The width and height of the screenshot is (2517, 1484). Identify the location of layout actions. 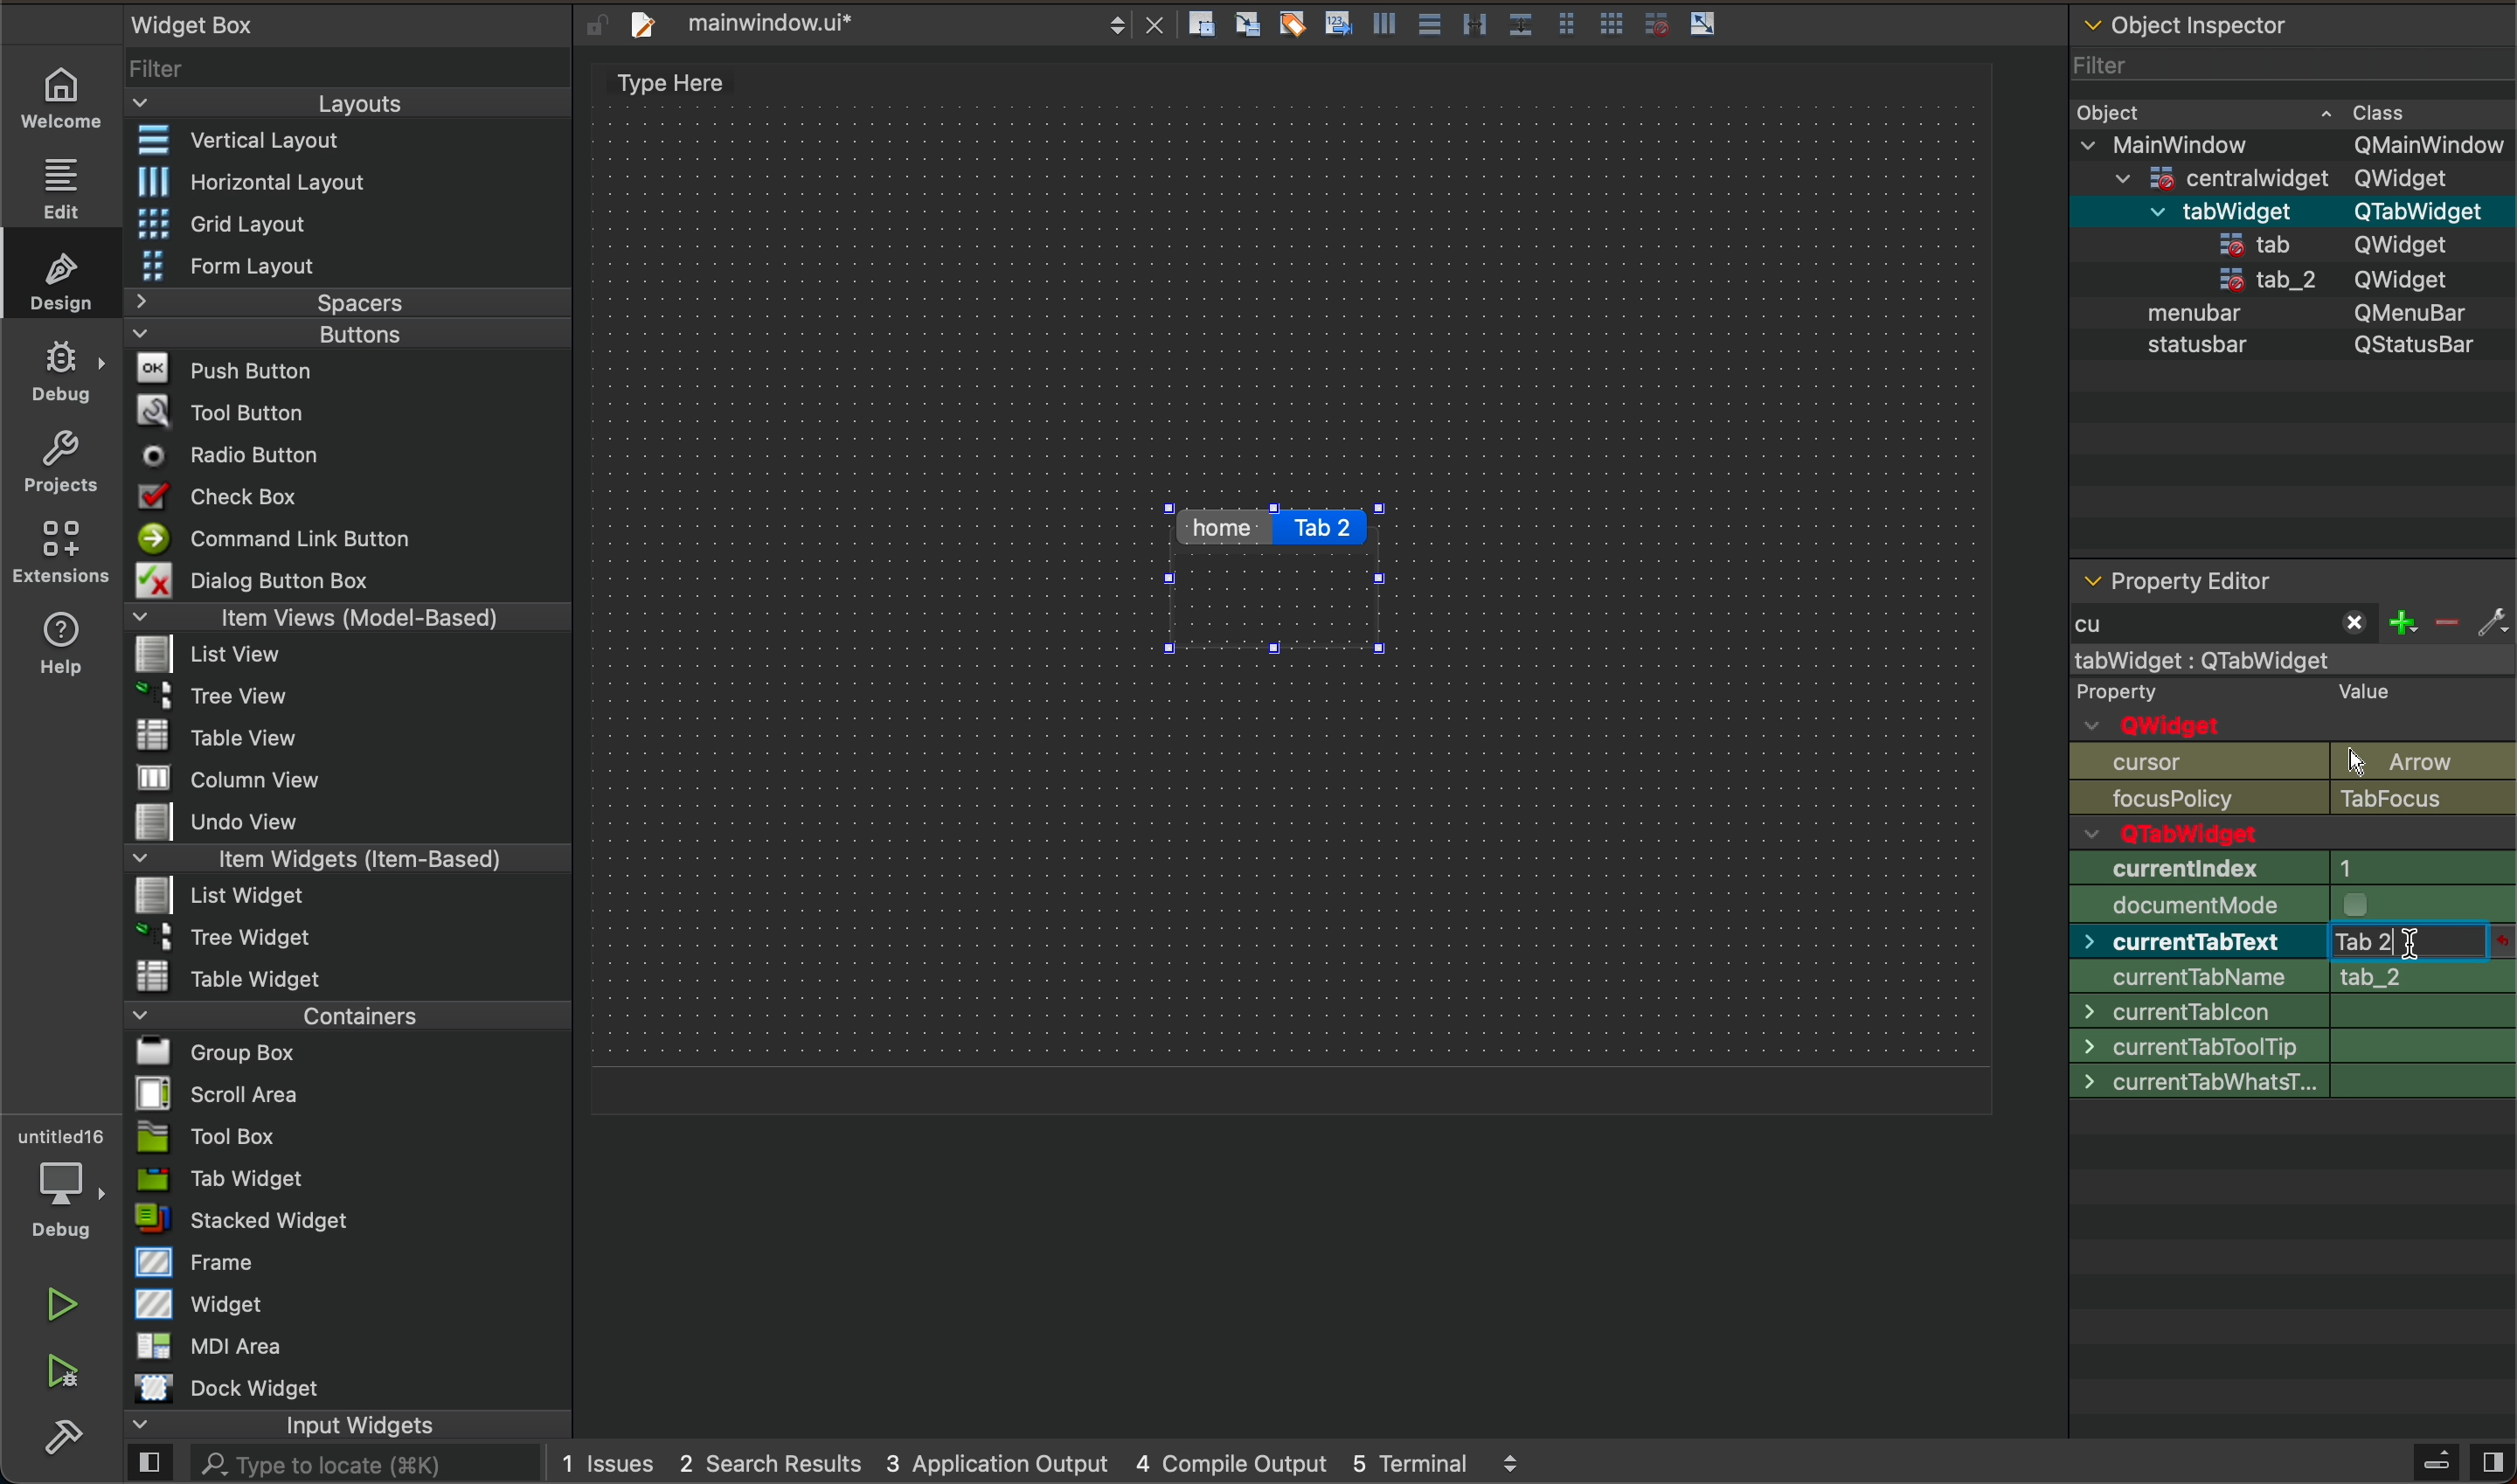
(1541, 22).